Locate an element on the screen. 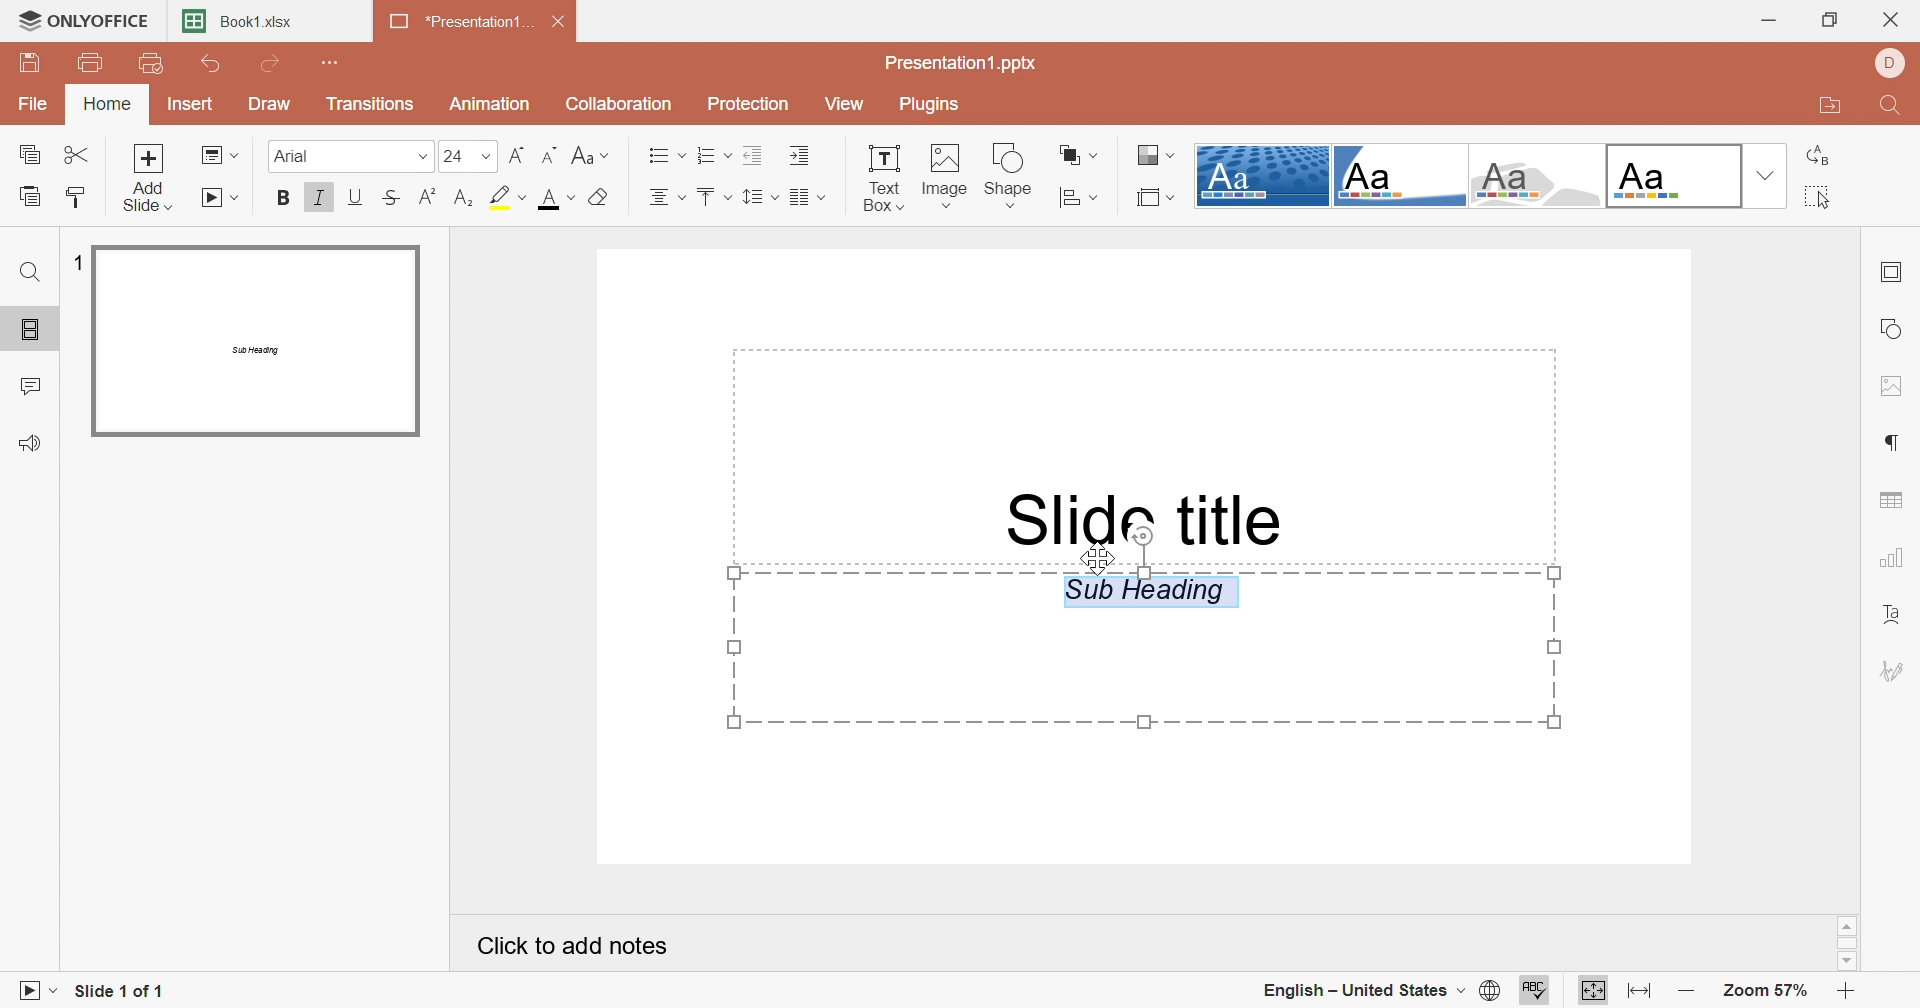  Fit to slide is located at coordinates (1594, 989).